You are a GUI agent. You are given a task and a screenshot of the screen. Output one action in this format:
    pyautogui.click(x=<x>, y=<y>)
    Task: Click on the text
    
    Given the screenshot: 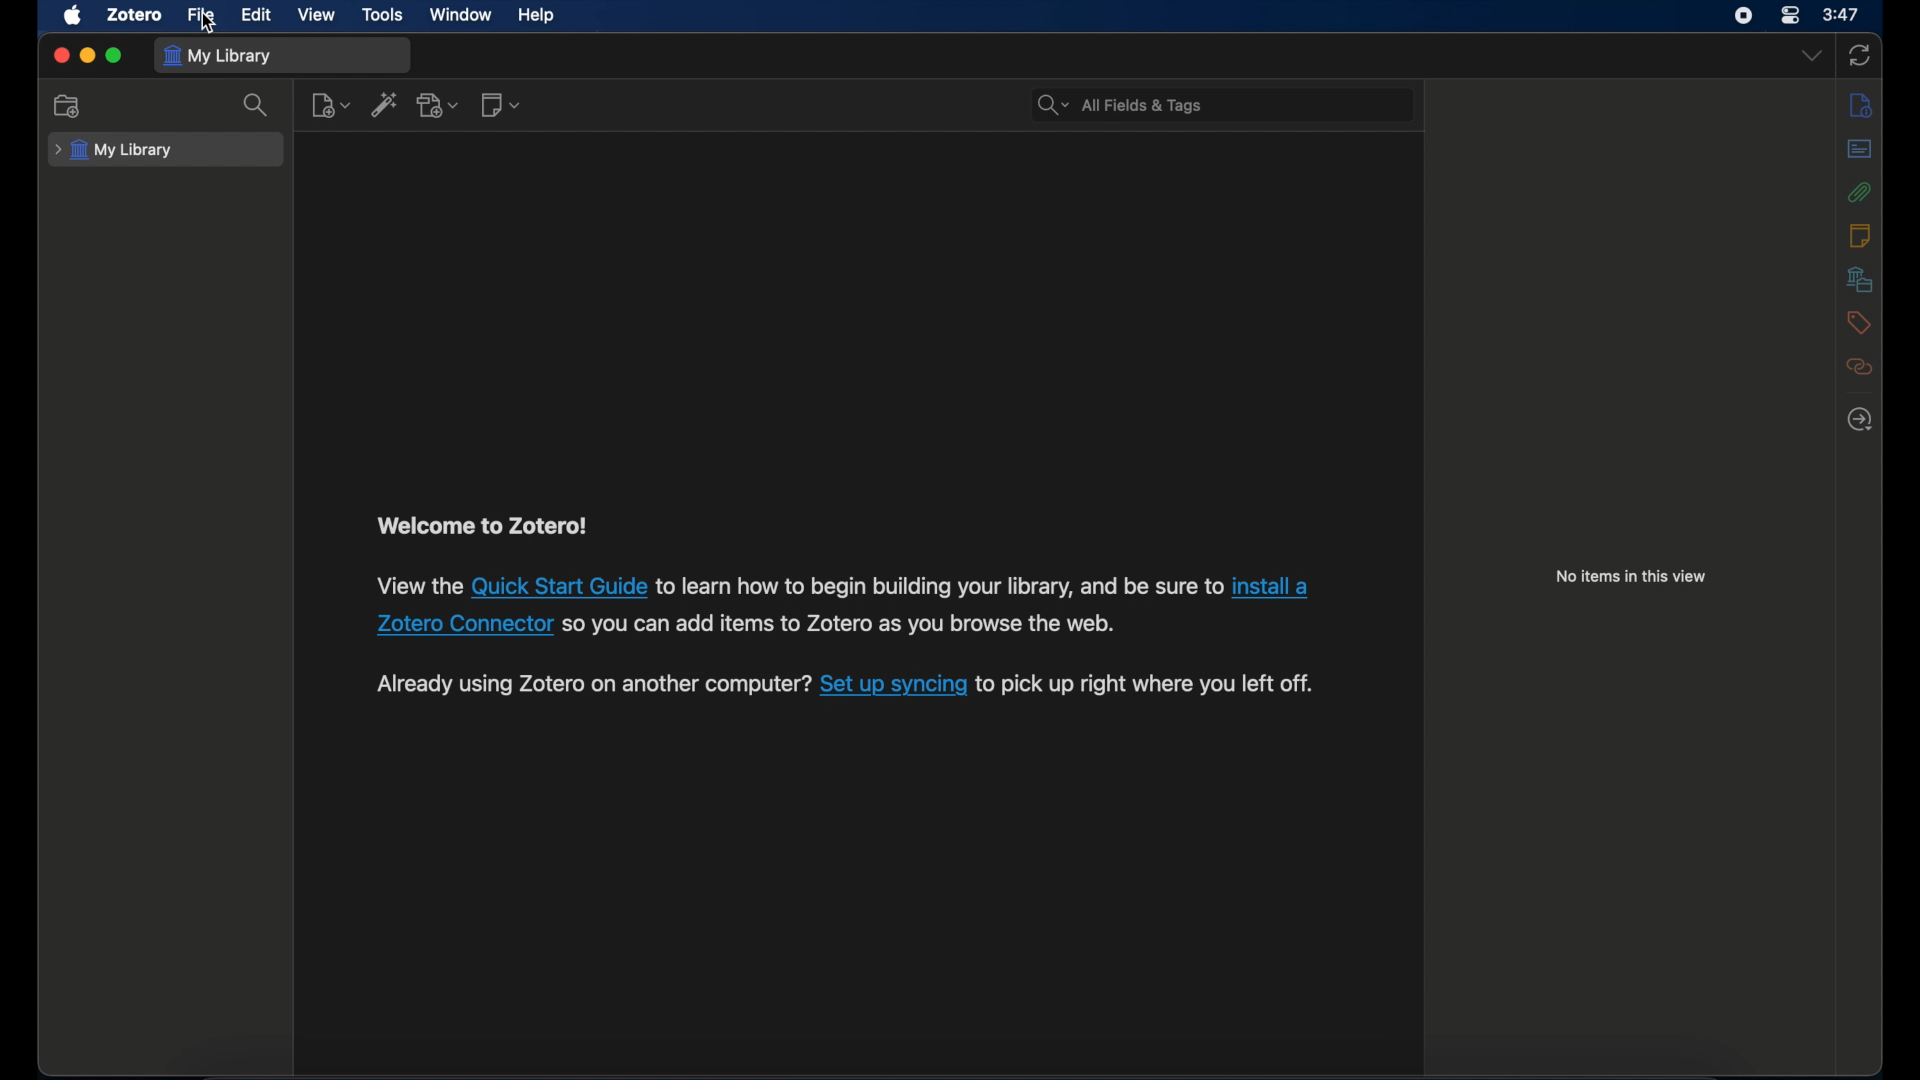 What is the action you would take?
    pyautogui.click(x=1160, y=683)
    